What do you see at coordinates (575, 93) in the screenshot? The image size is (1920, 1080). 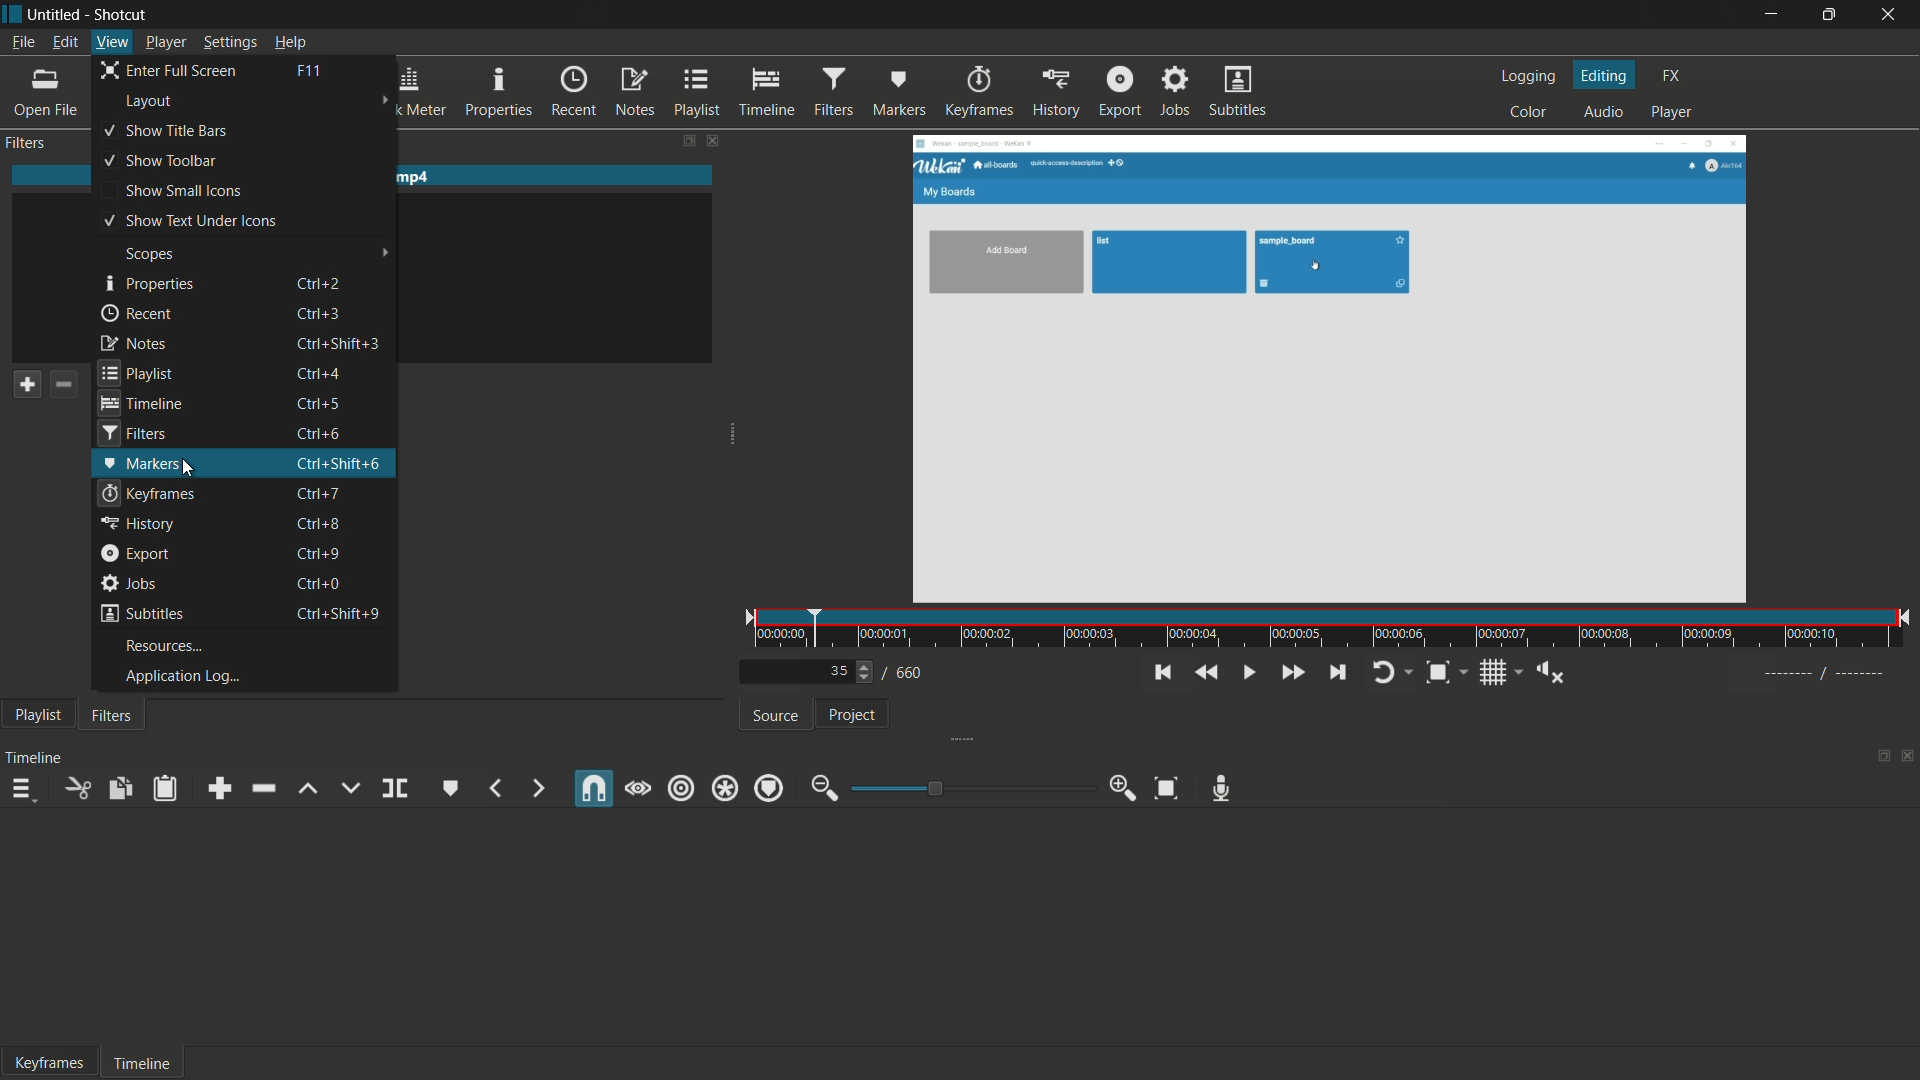 I see `recent` at bounding box center [575, 93].